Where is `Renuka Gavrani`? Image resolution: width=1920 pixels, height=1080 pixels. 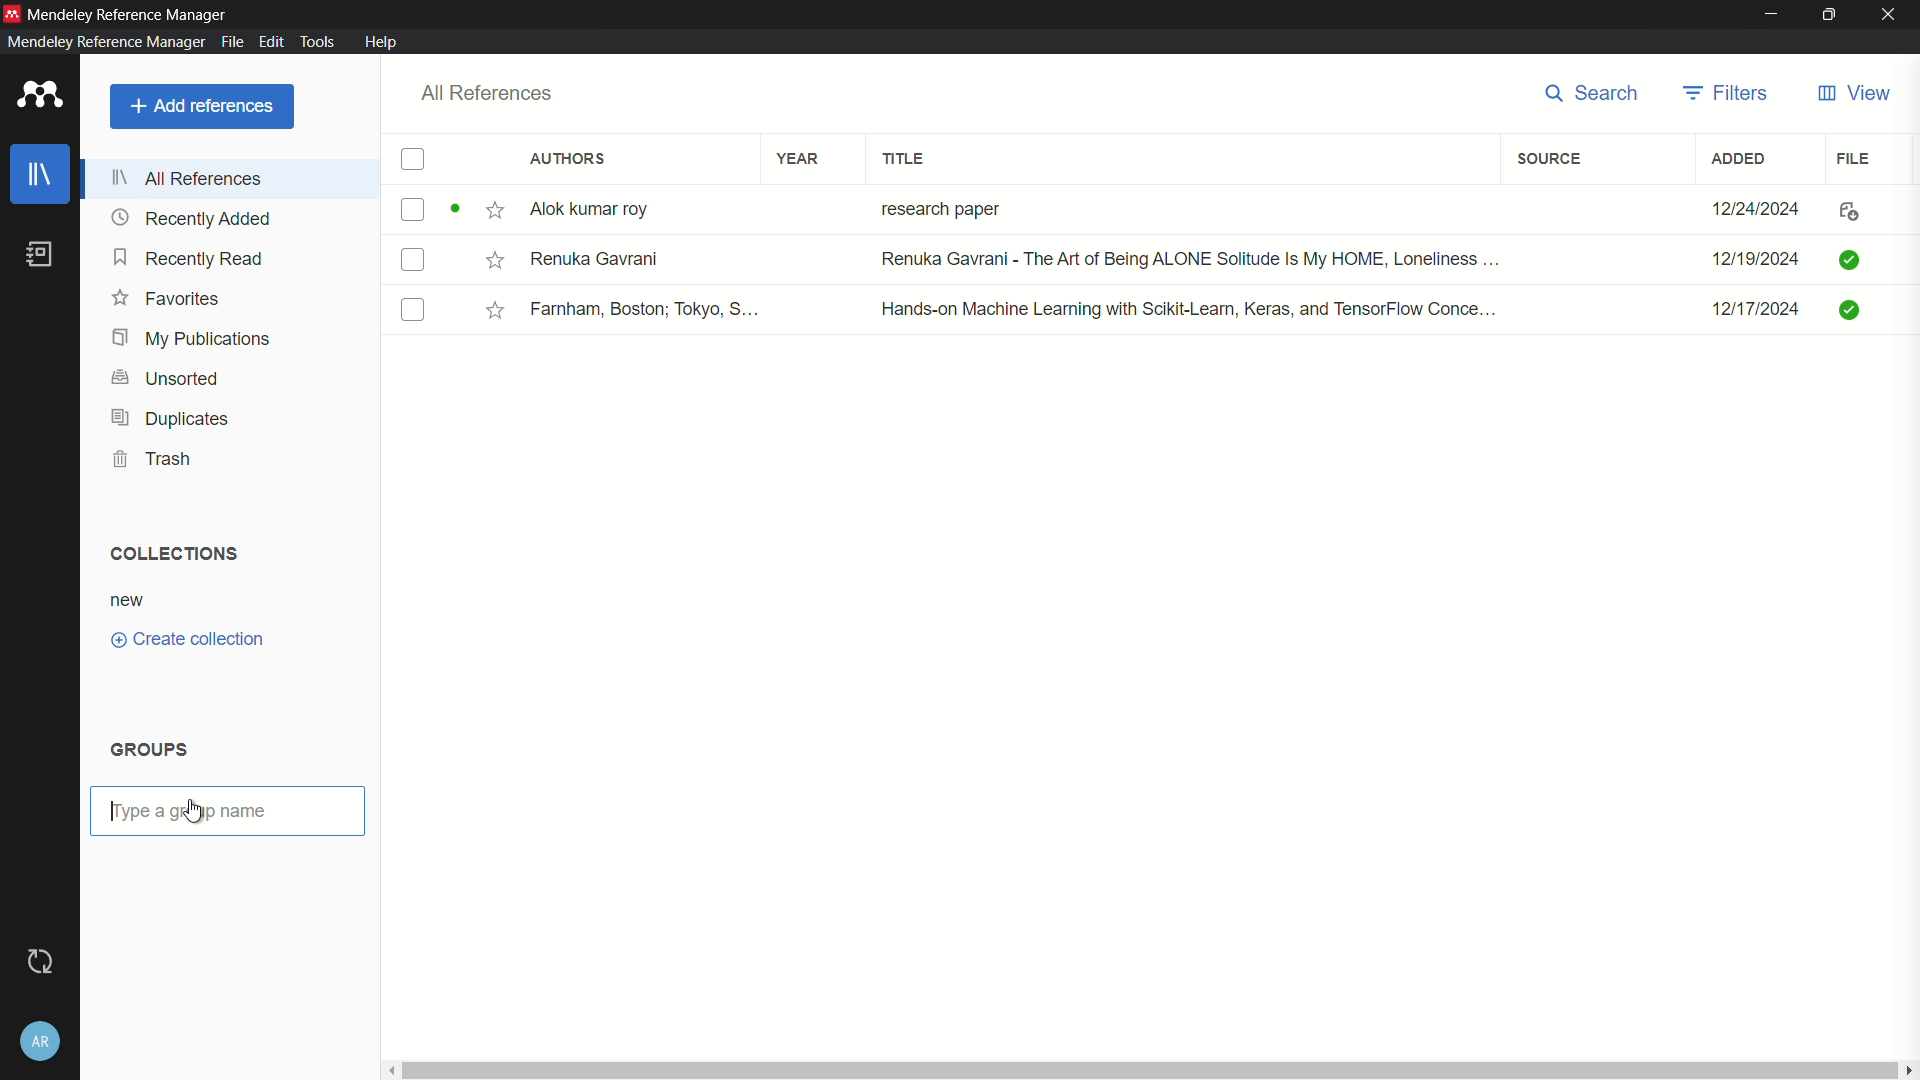
Renuka Gavrani is located at coordinates (595, 258).